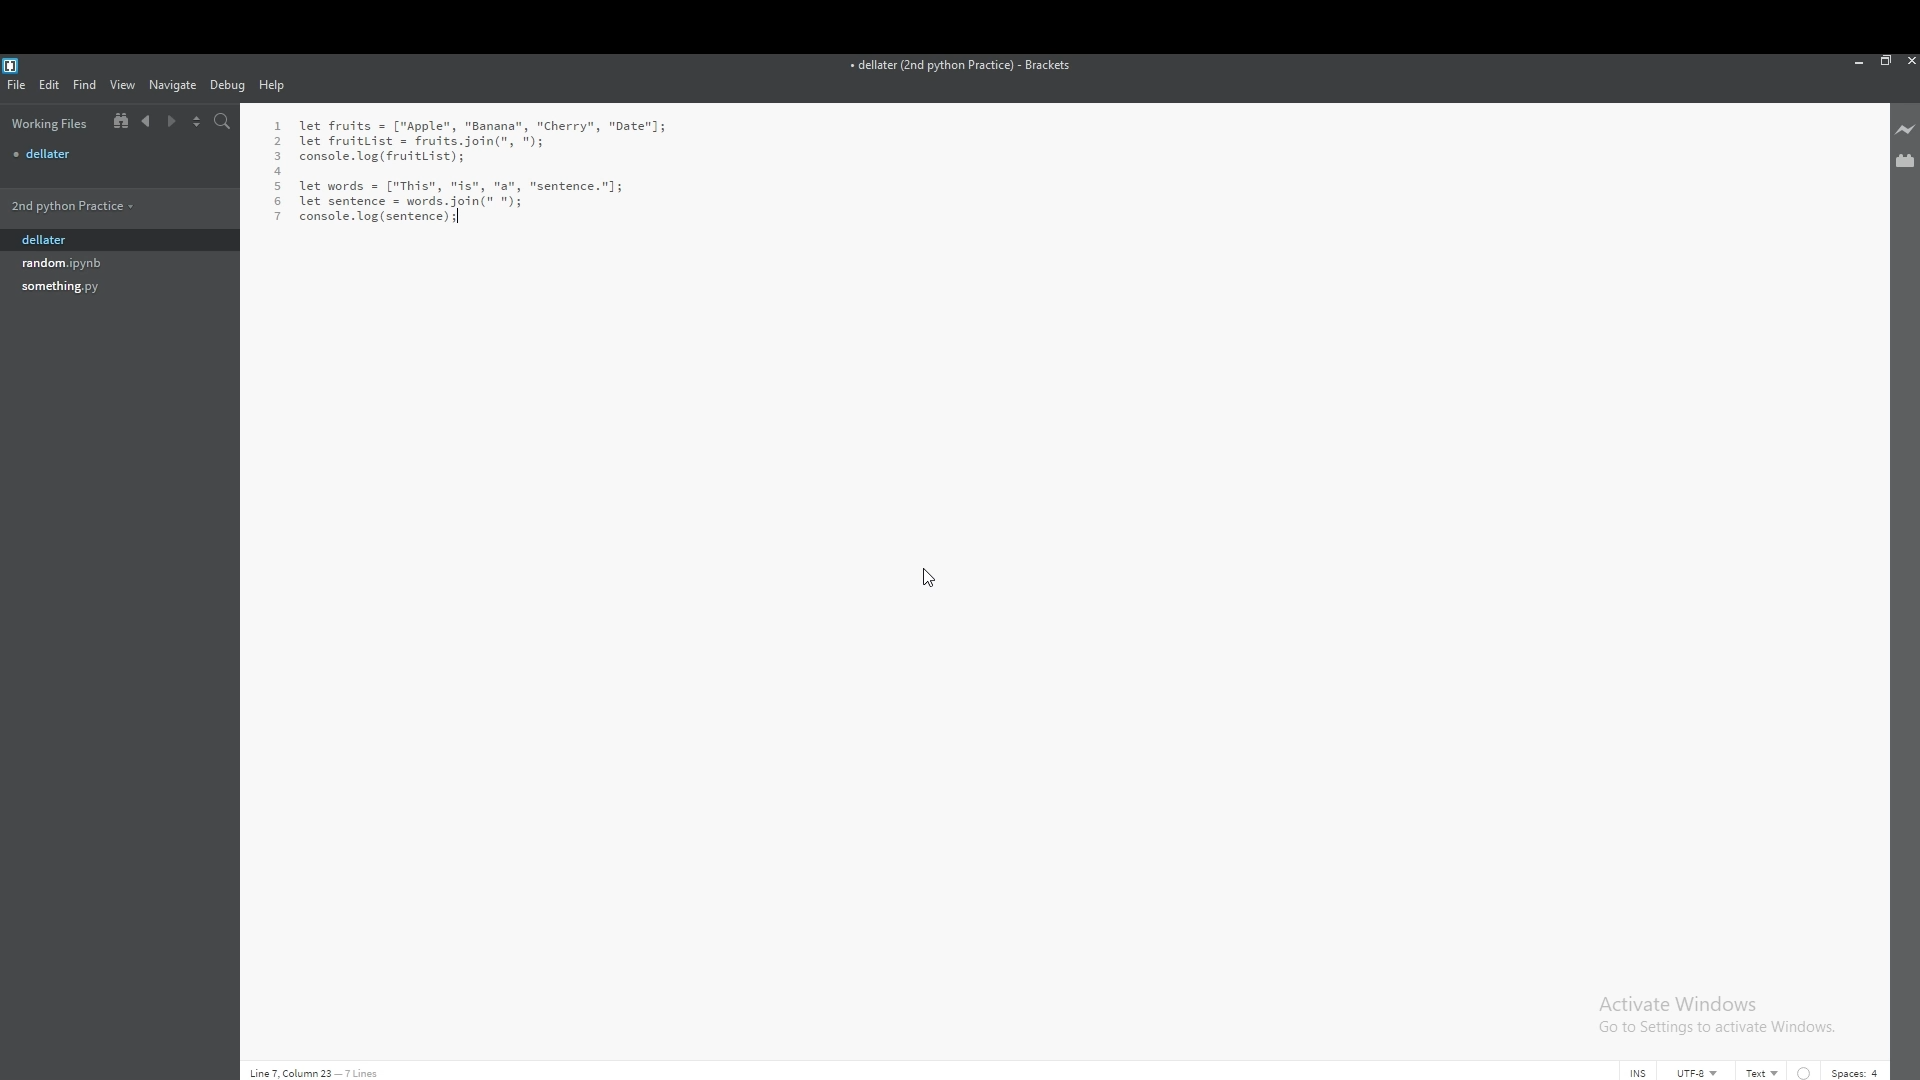  I want to click on + dellater (2nd python Practice) - Brackets, so click(969, 67).